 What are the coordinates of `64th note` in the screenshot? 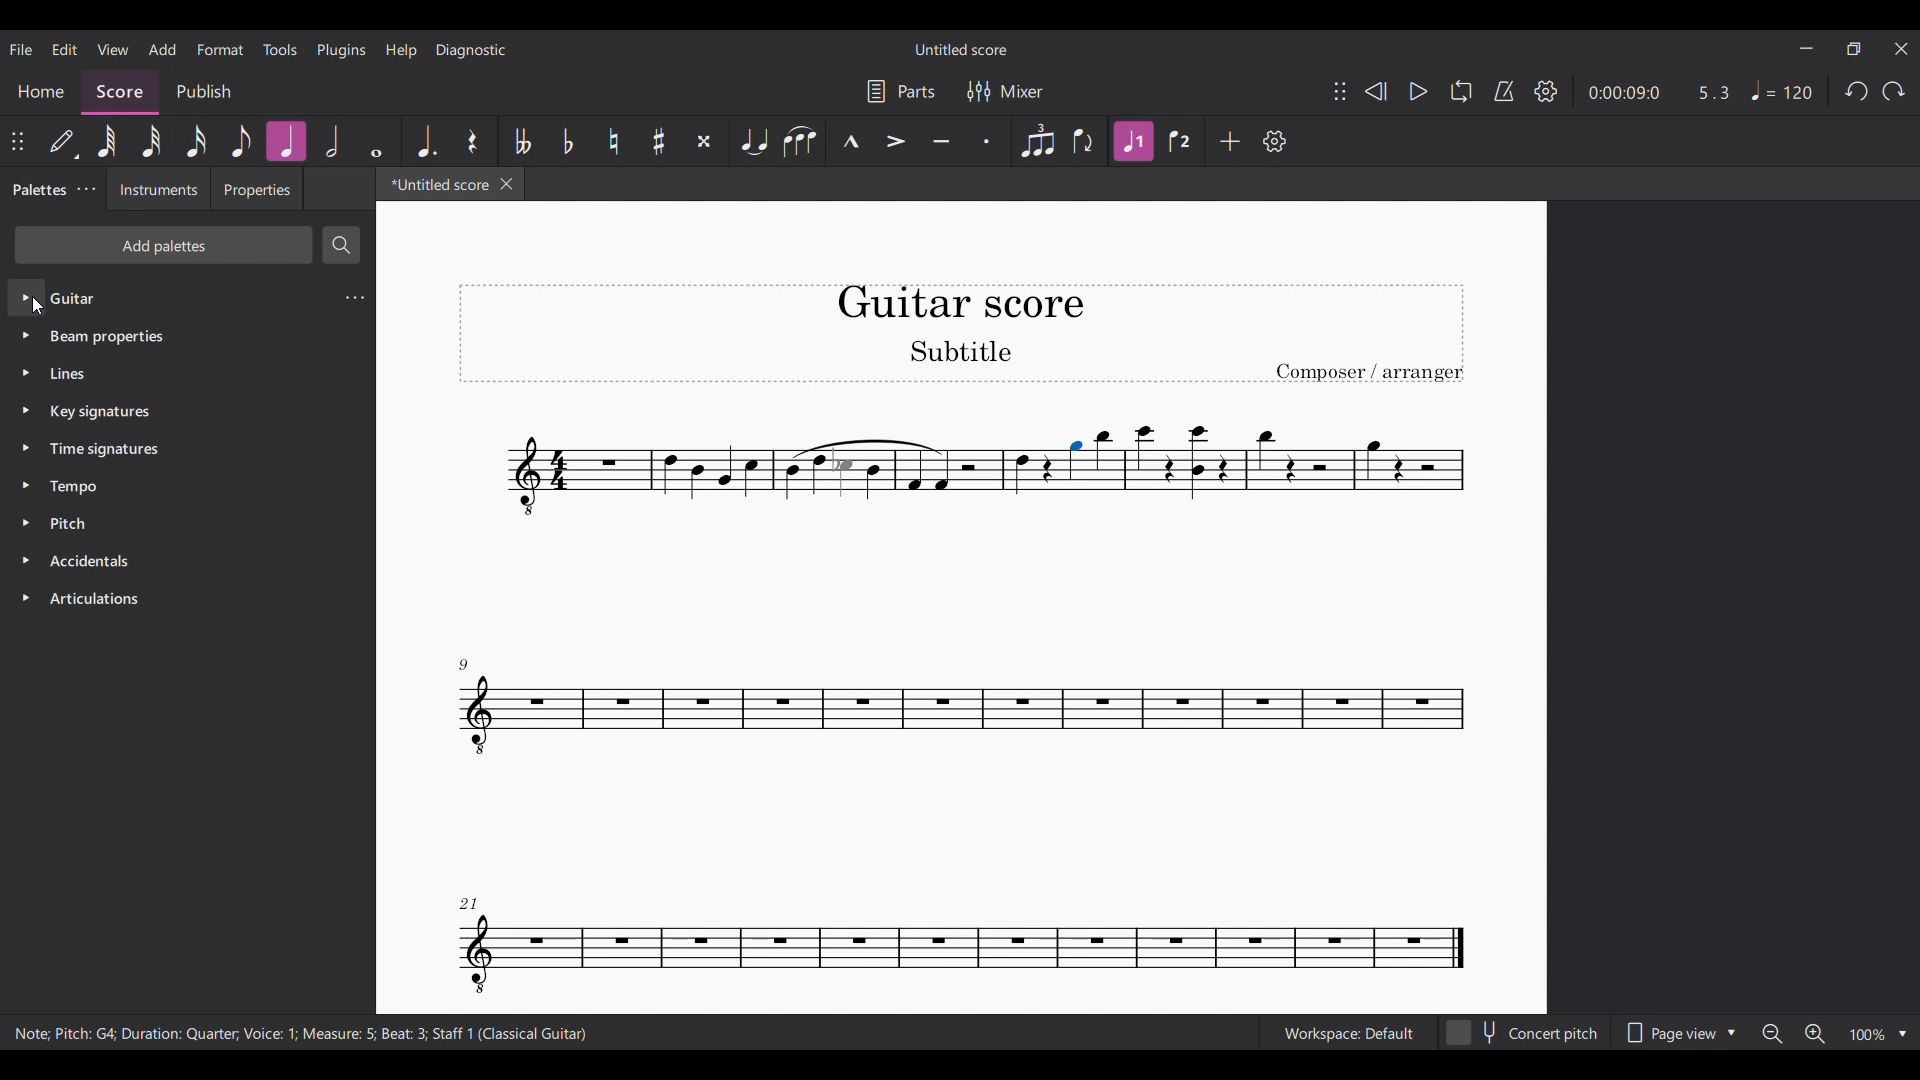 It's located at (107, 141).